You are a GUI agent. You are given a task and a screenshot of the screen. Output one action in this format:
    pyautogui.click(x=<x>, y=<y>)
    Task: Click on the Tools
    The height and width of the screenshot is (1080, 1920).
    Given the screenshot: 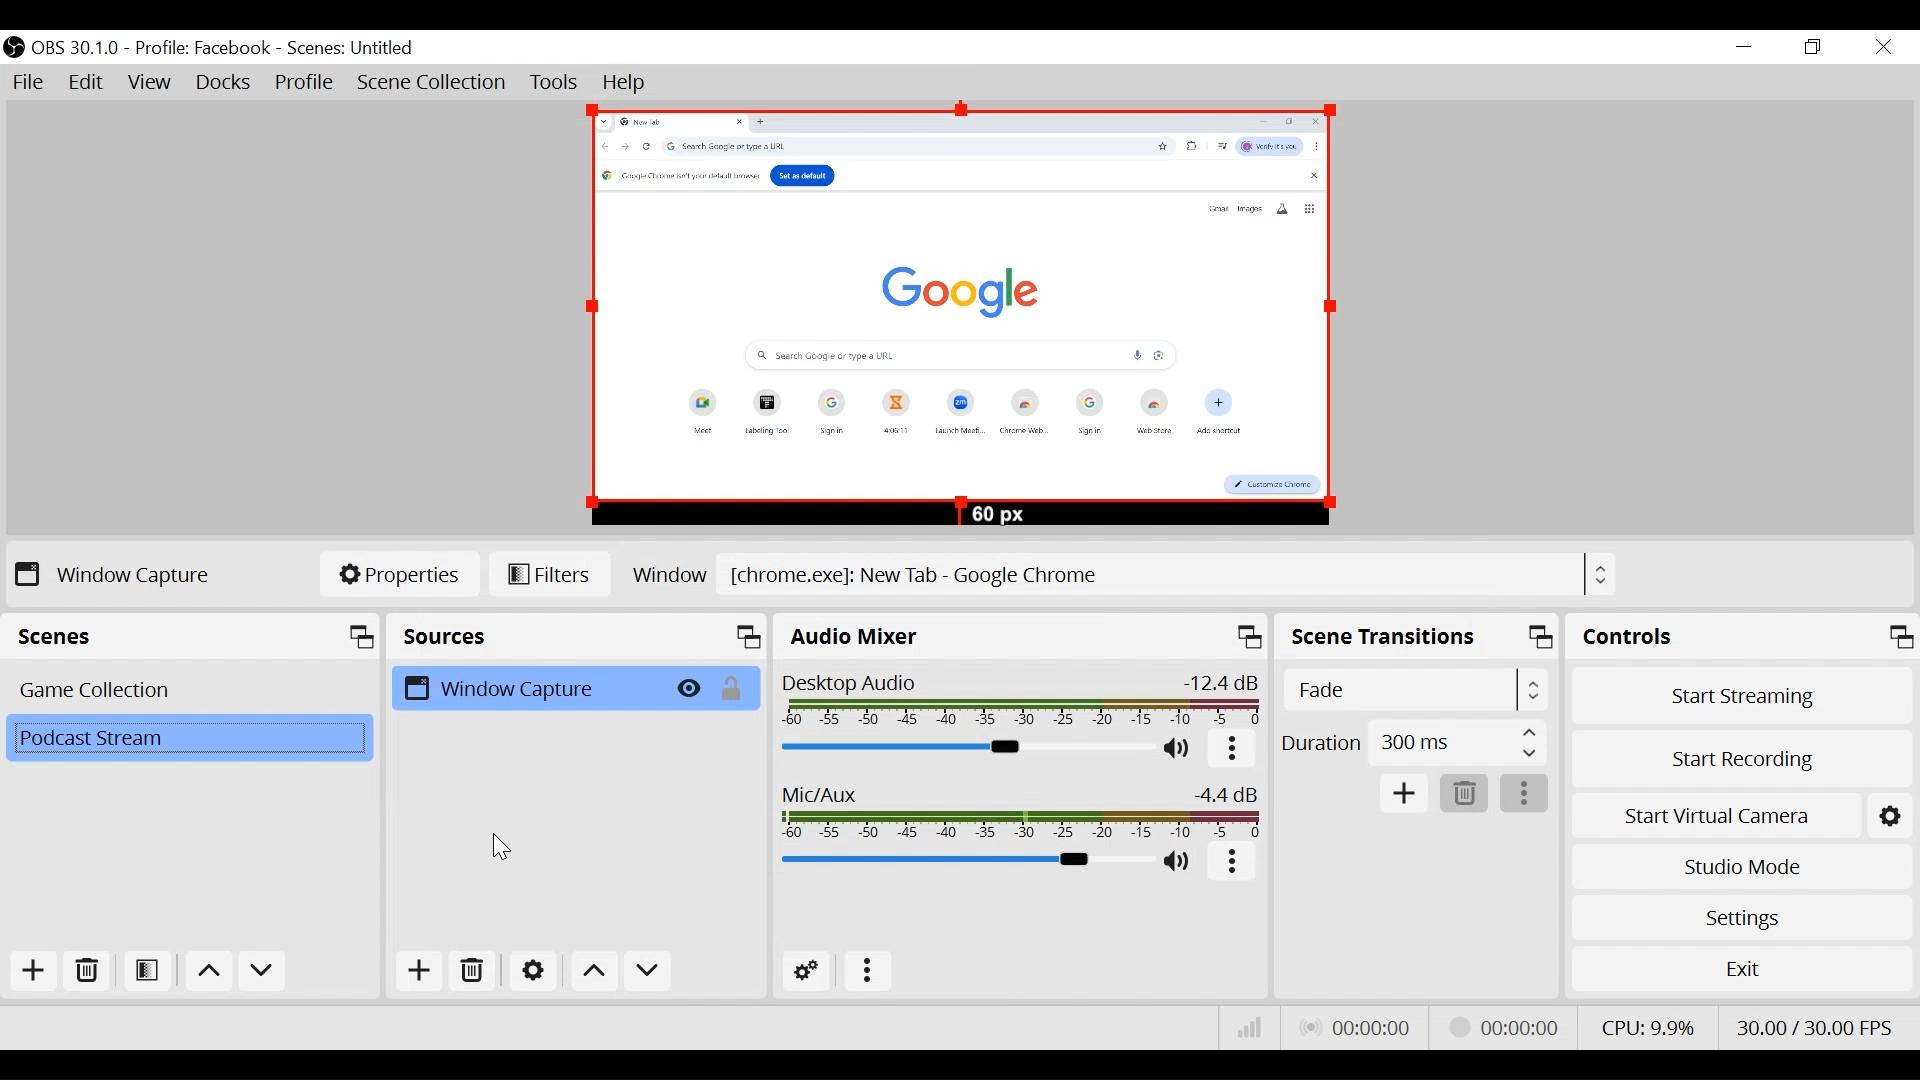 What is the action you would take?
    pyautogui.click(x=557, y=83)
    